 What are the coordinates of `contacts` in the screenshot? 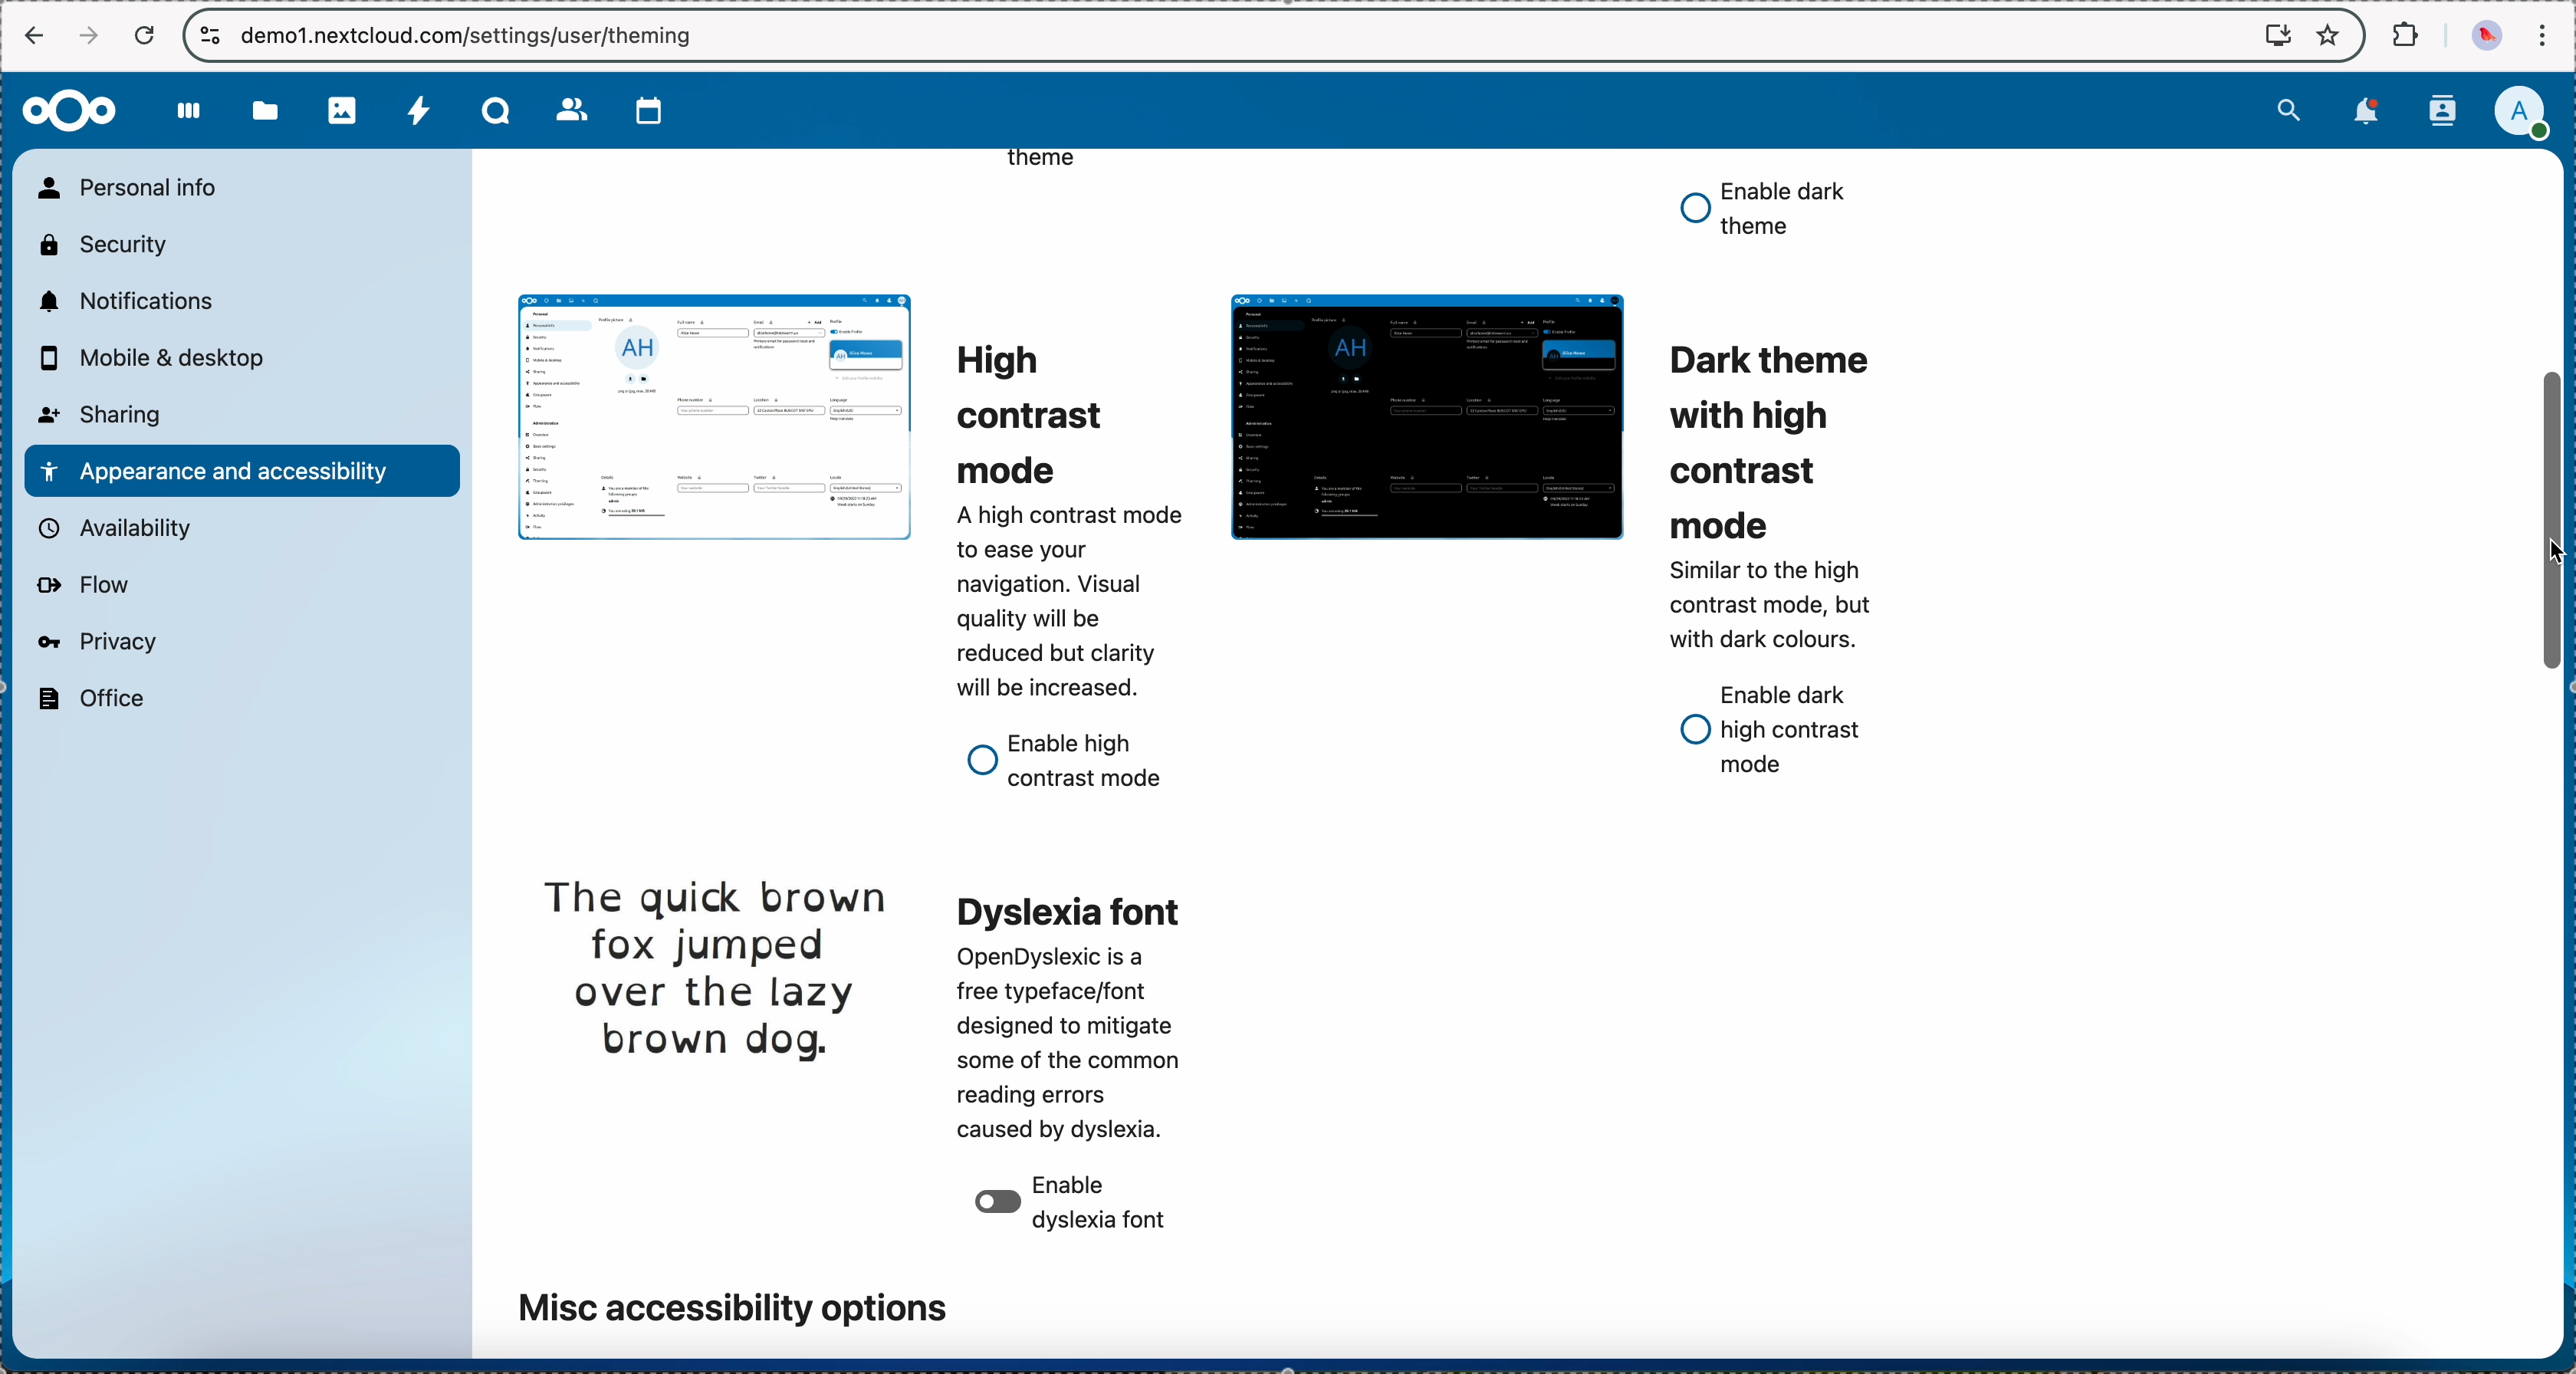 It's located at (2442, 110).